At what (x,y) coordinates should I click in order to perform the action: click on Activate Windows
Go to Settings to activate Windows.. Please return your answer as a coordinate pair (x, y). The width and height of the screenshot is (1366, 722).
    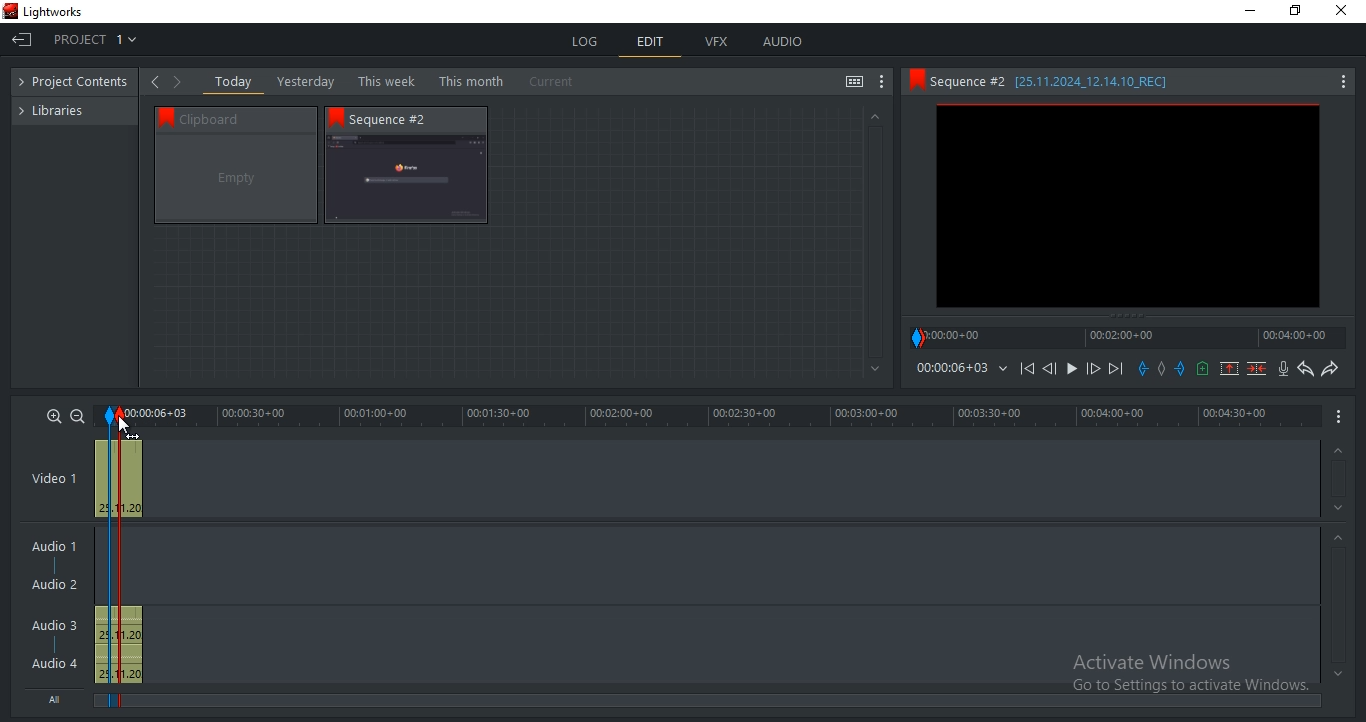
    Looking at the image, I should click on (1190, 675).